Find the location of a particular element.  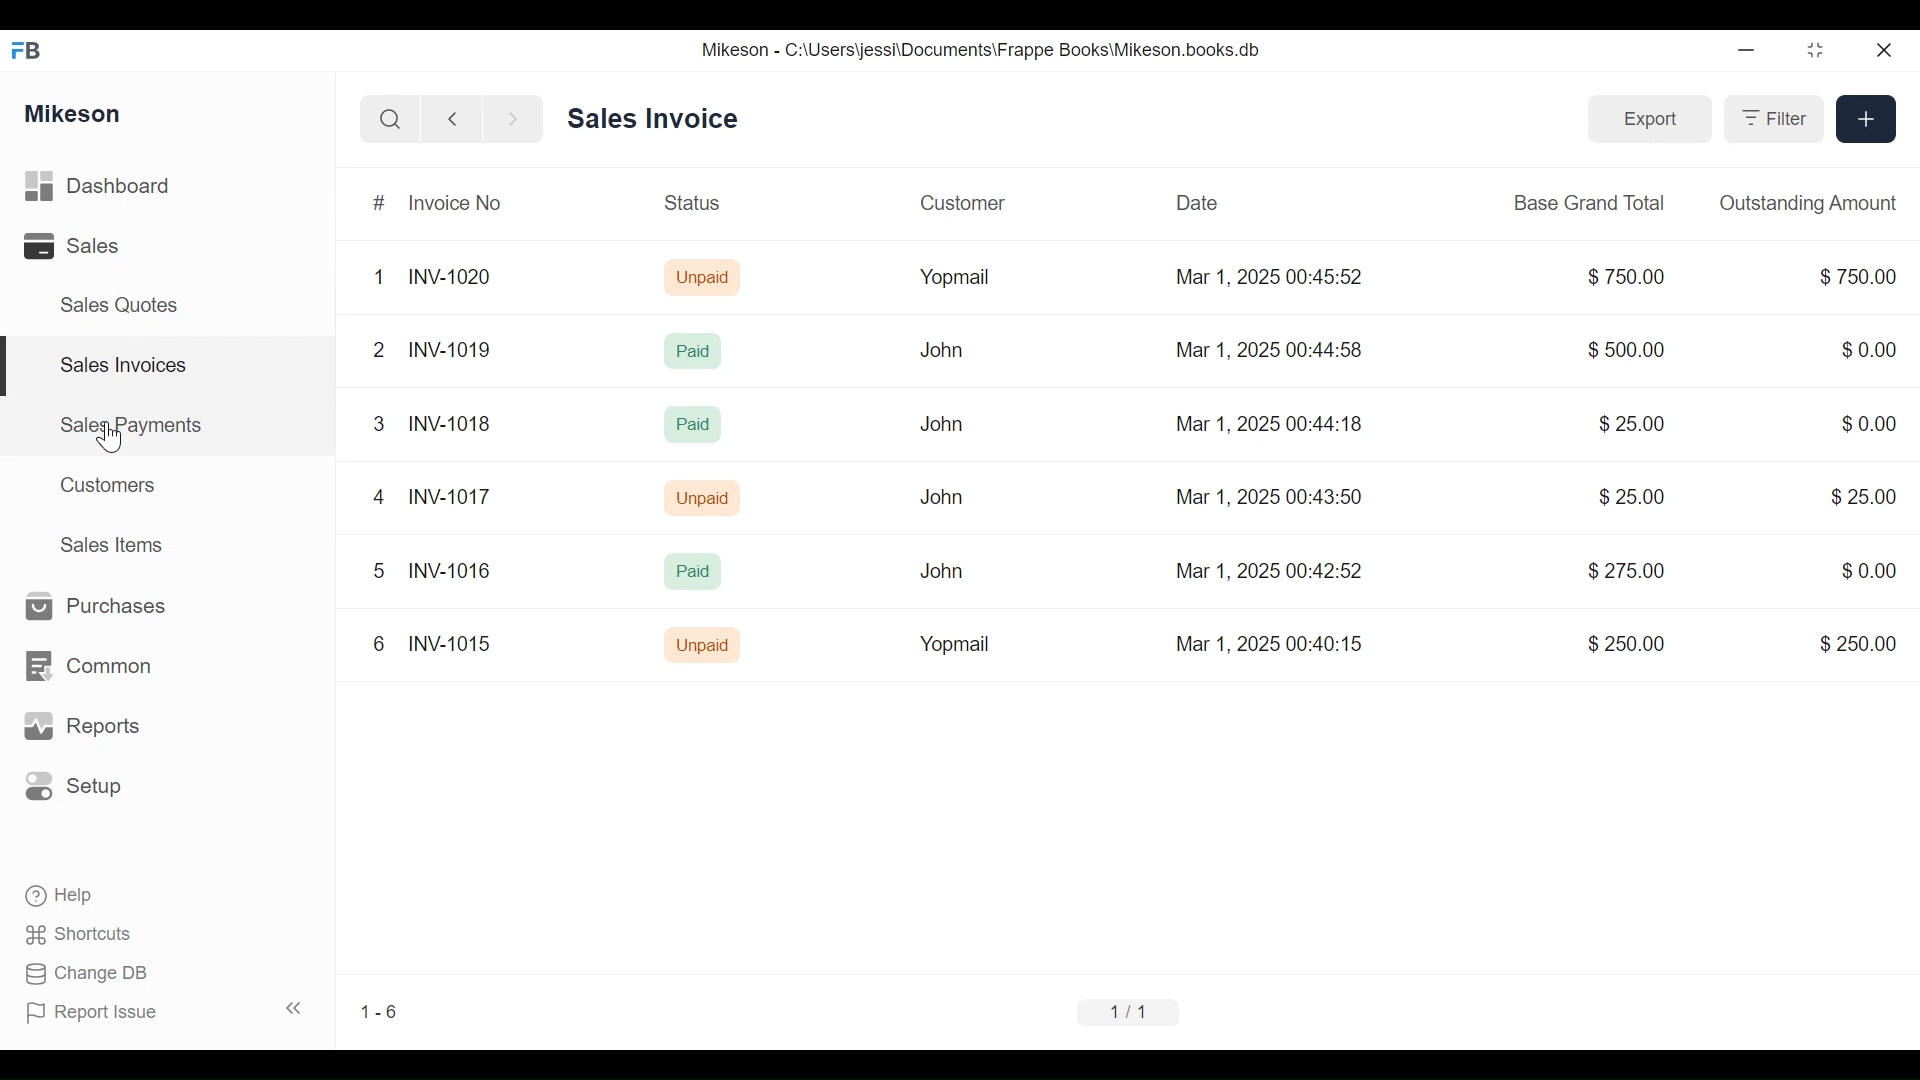

Sales Invoice is located at coordinates (648, 117).